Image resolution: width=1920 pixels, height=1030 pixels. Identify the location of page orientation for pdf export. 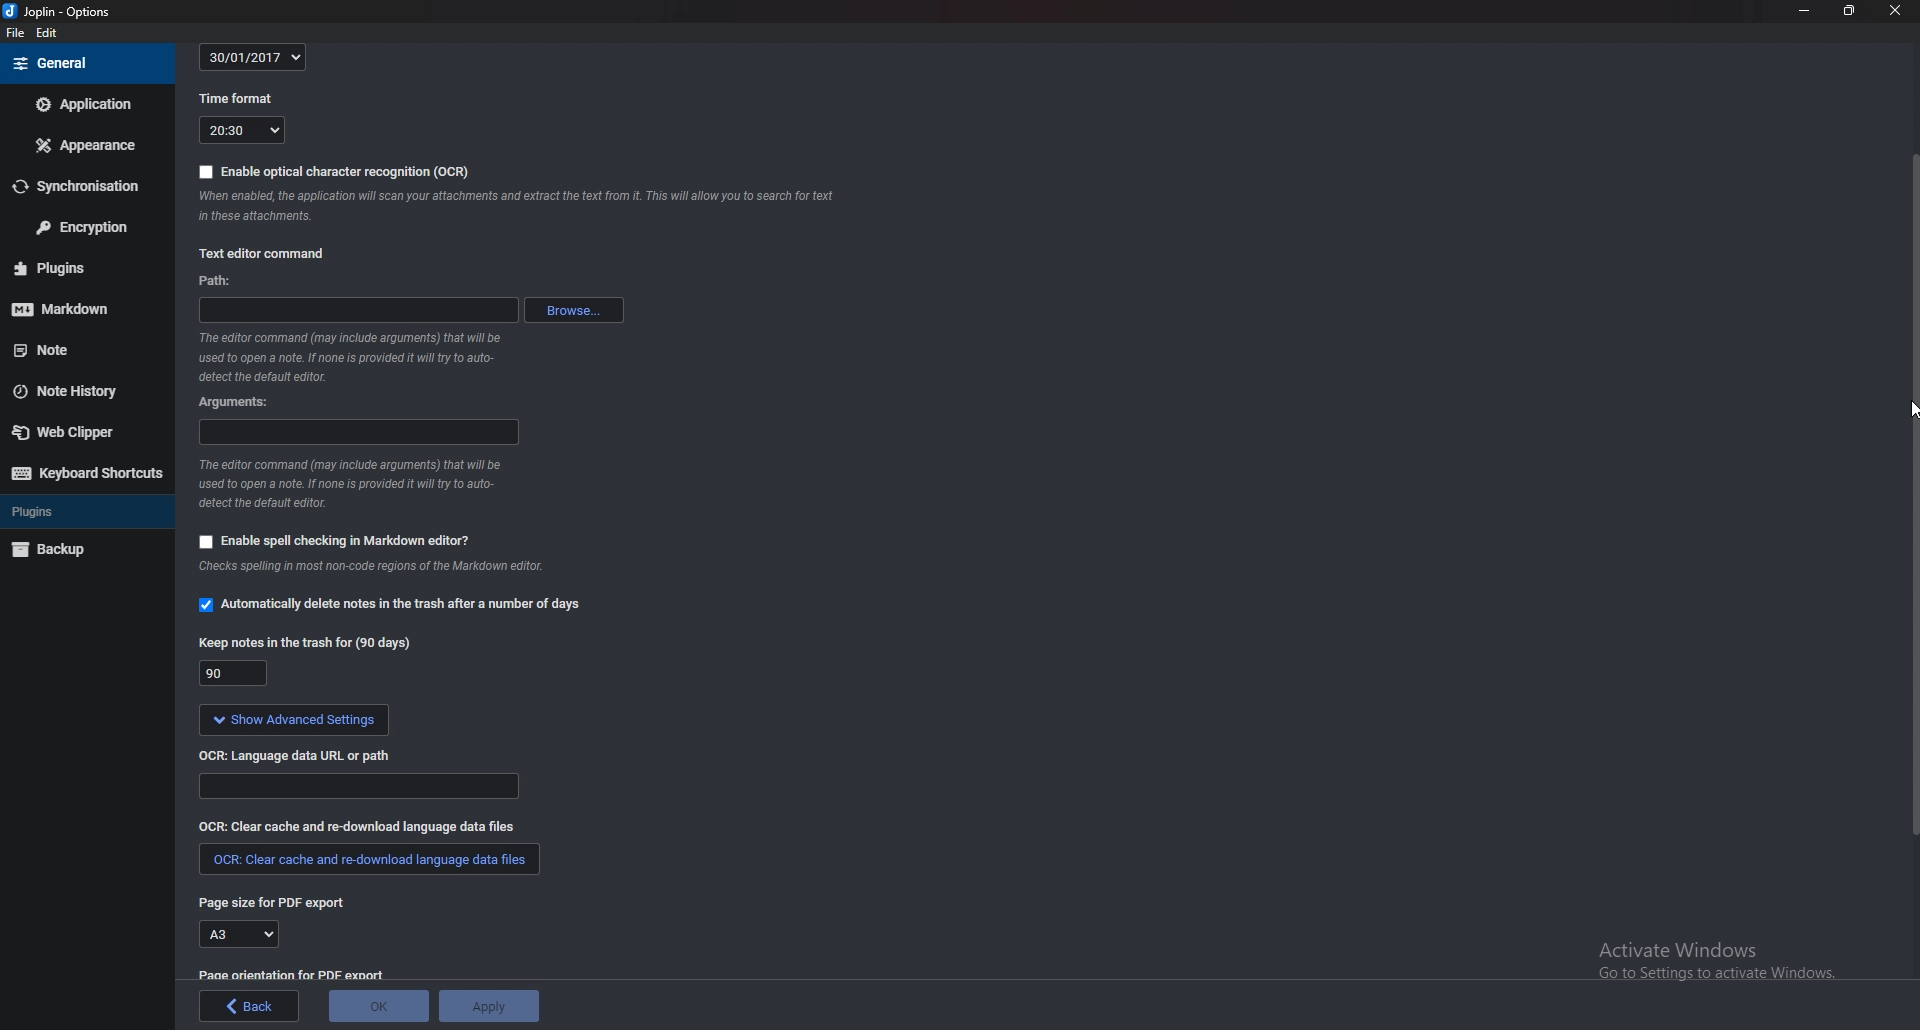
(290, 975).